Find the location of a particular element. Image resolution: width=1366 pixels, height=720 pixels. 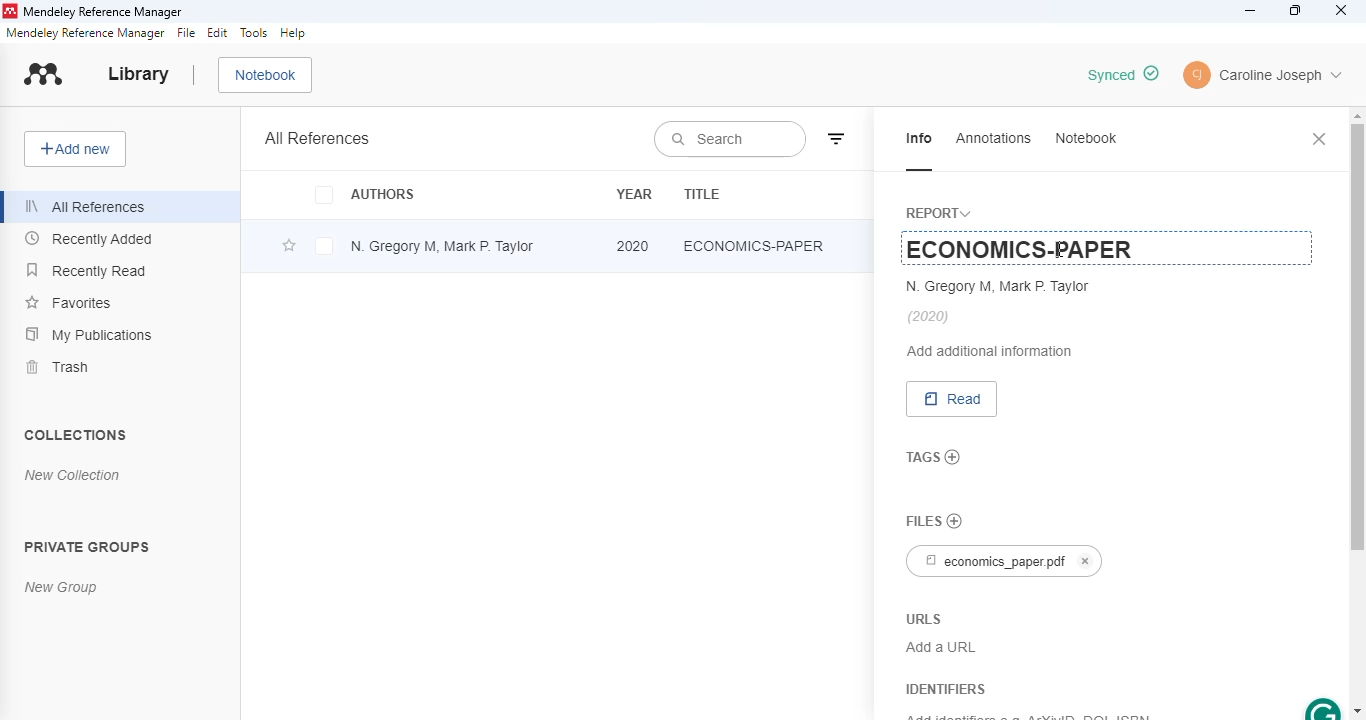

add additional information is located at coordinates (992, 351).